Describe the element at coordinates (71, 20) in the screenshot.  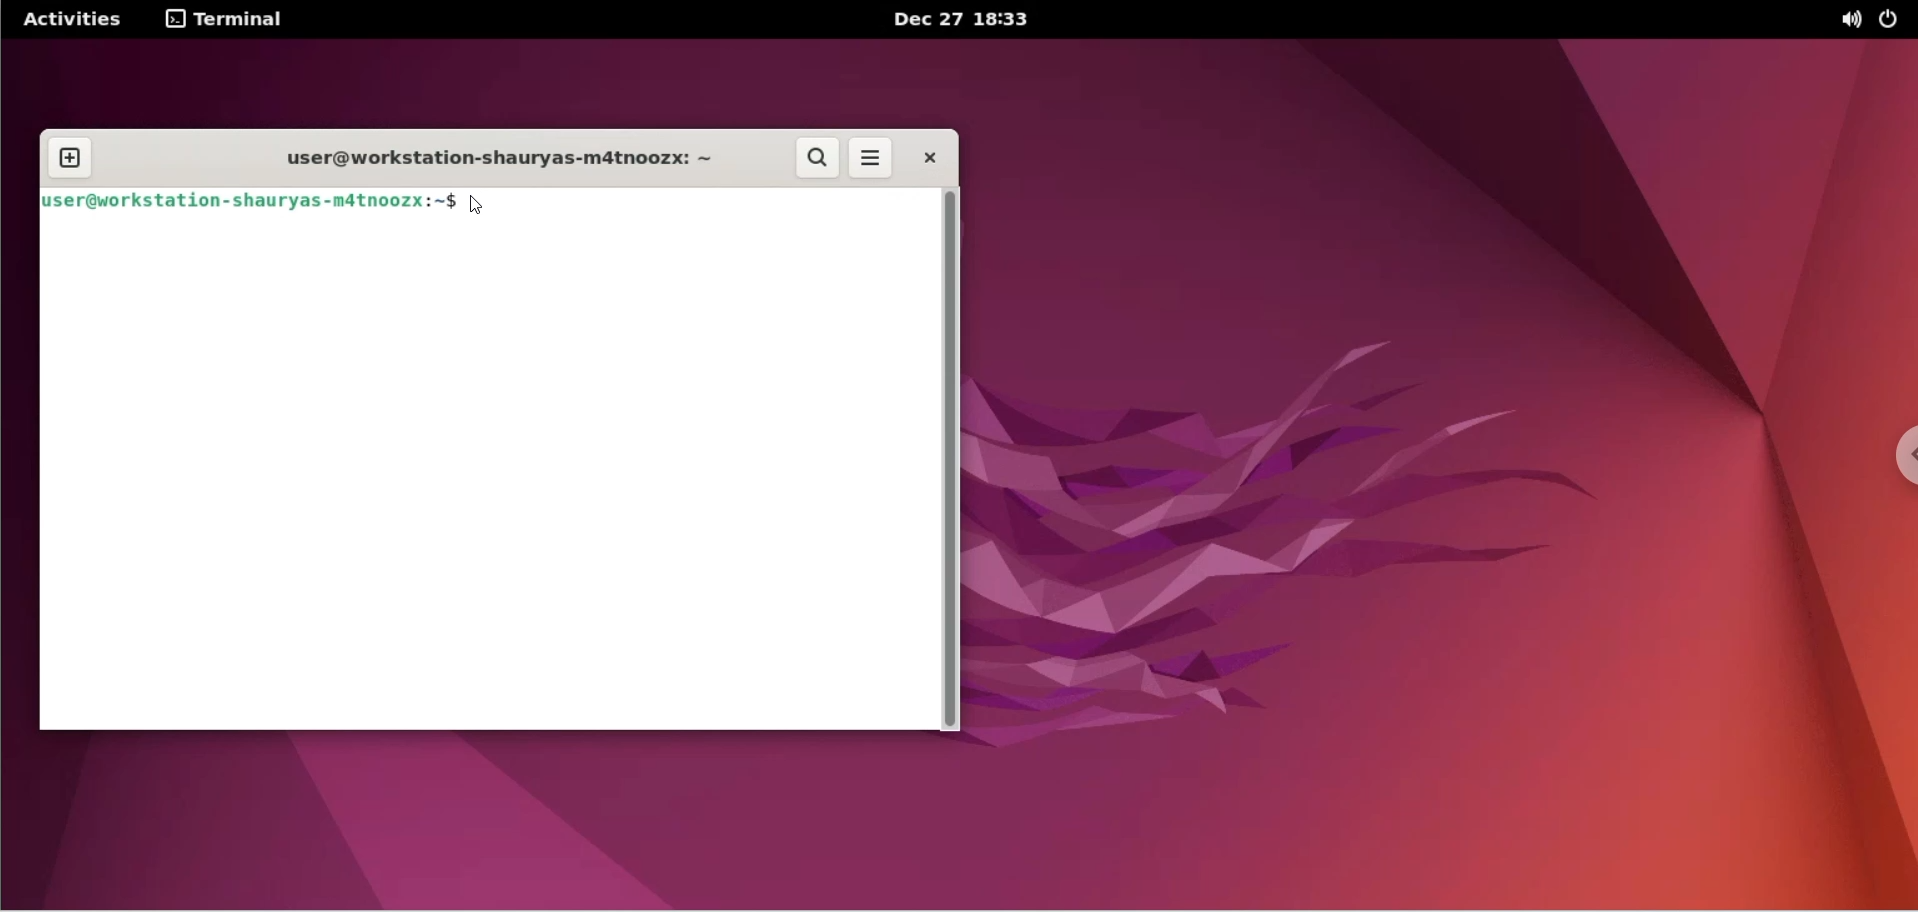
I see `Activities` at that location.